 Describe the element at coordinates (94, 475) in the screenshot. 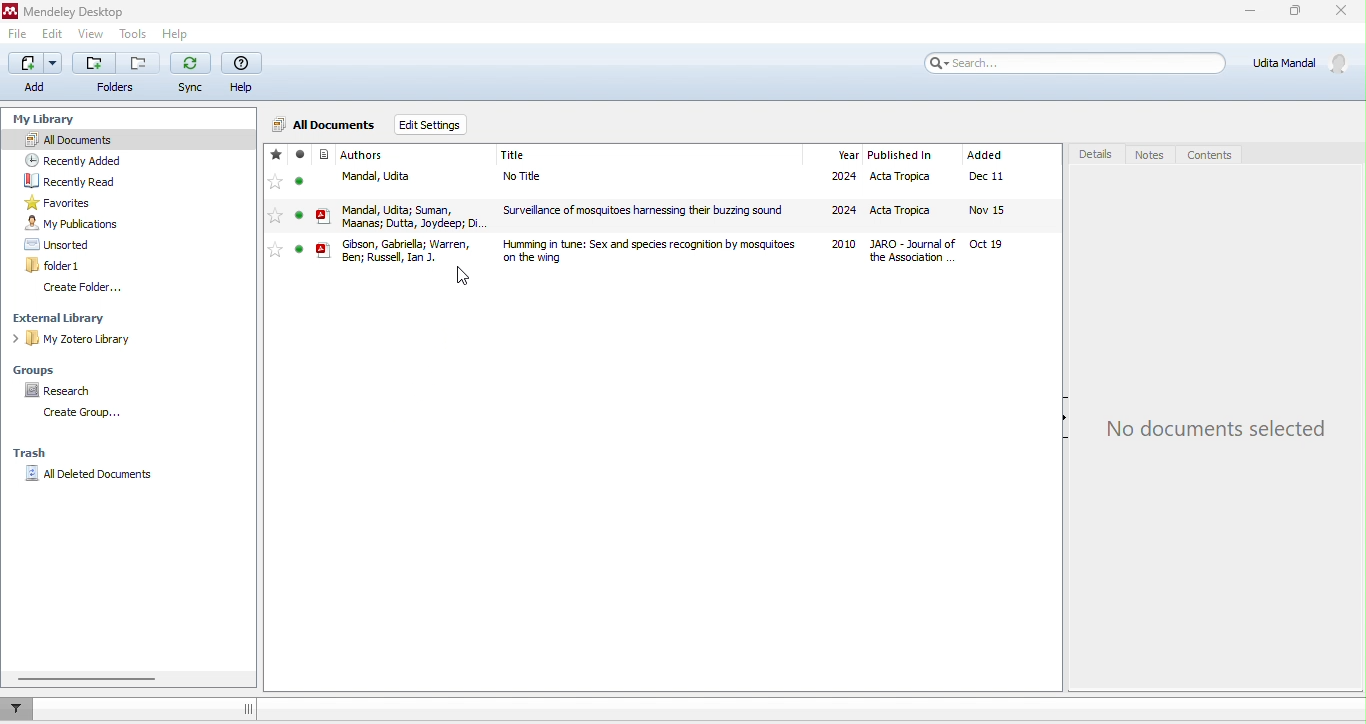

I see `all deleted documents` at that location.